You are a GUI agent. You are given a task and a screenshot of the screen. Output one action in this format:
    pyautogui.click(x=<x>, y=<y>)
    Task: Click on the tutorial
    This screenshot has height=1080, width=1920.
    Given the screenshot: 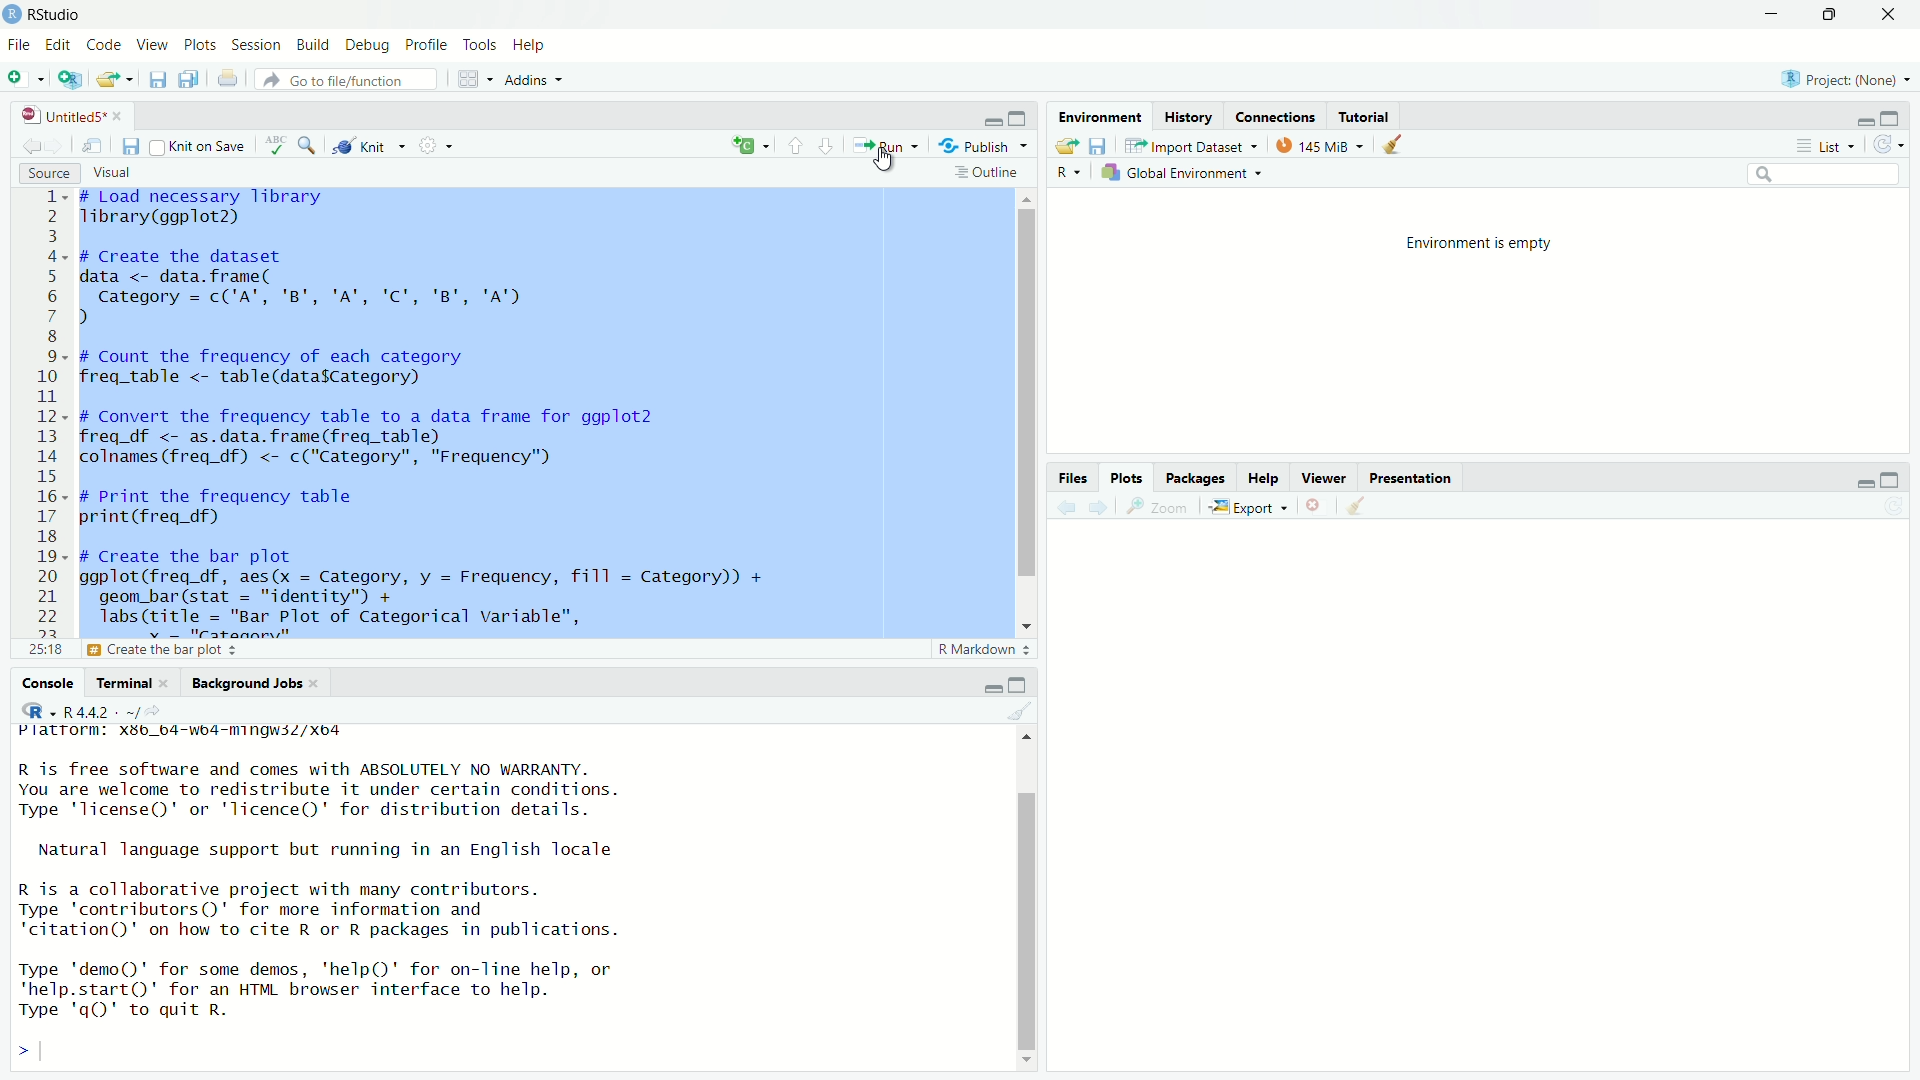 What is the action you would take?
    pyautogui.click(x=1365, y=116)
    